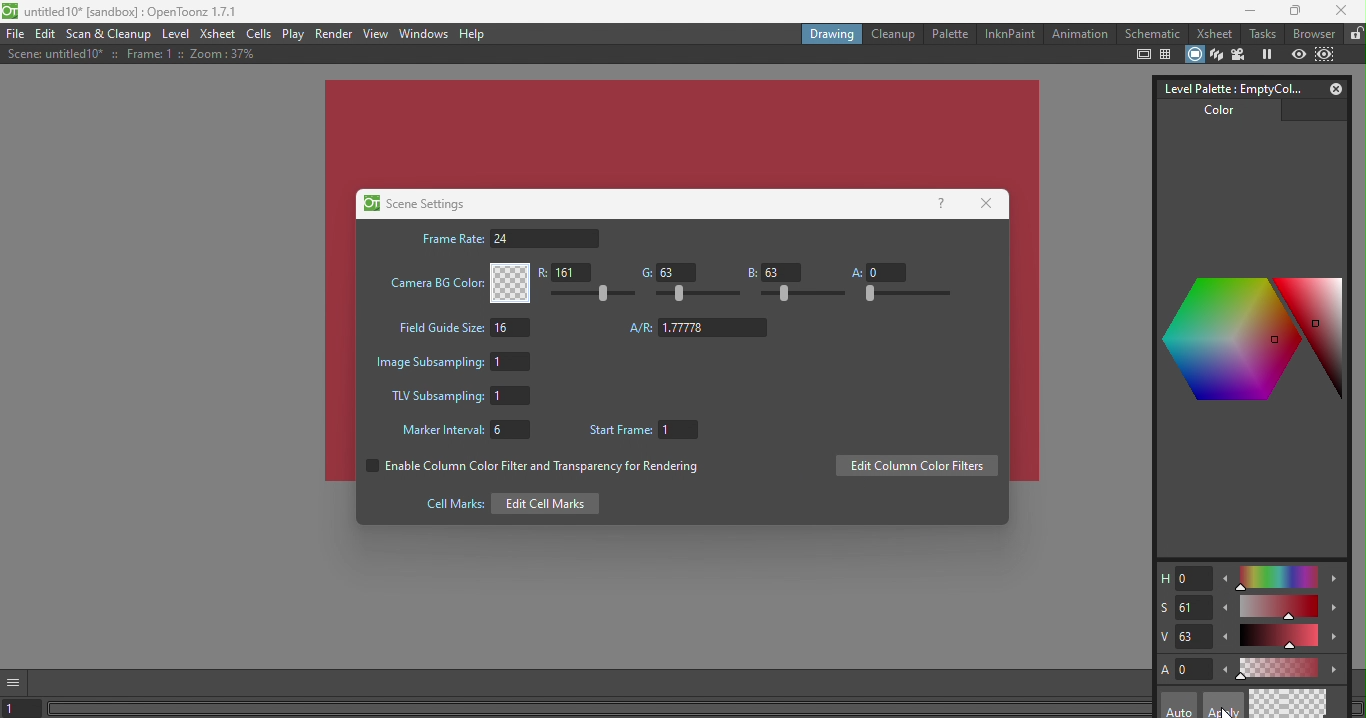 This screenshot has height=718, width=1366. Describe the element at coordinates (1186, 669) in the screenshot. I see `A` at that location.